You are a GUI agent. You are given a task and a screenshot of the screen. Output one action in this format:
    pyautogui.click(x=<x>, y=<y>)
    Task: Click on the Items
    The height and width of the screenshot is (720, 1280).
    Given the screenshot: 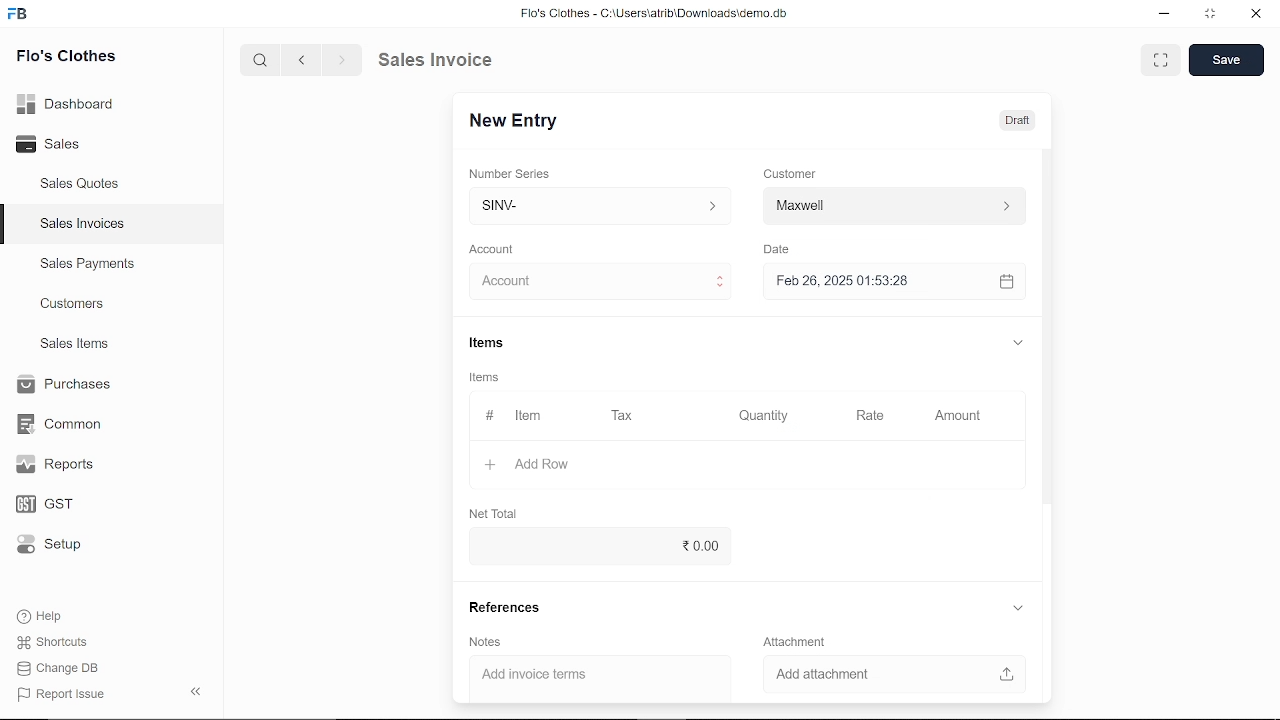 What is the action you would take?
    pyautogui.click(x=485, y=345)
    